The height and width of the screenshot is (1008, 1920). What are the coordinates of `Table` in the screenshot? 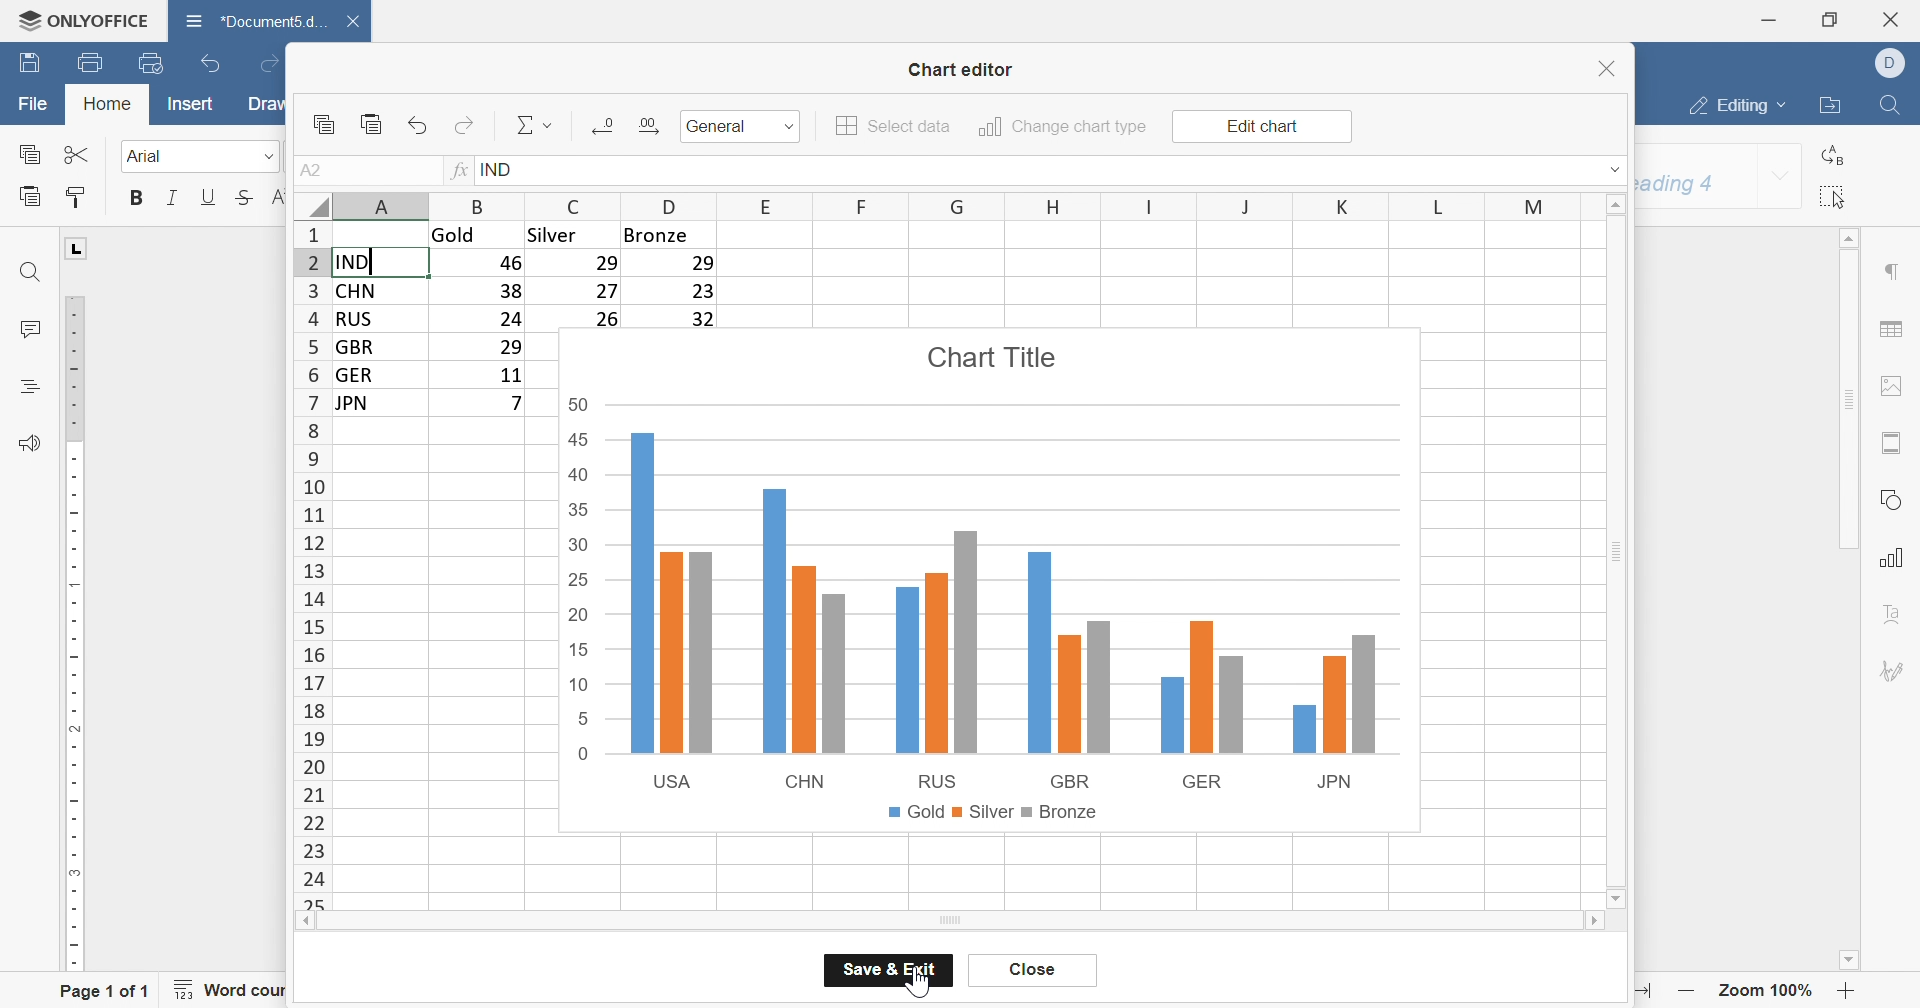 It's located at (442, 350).